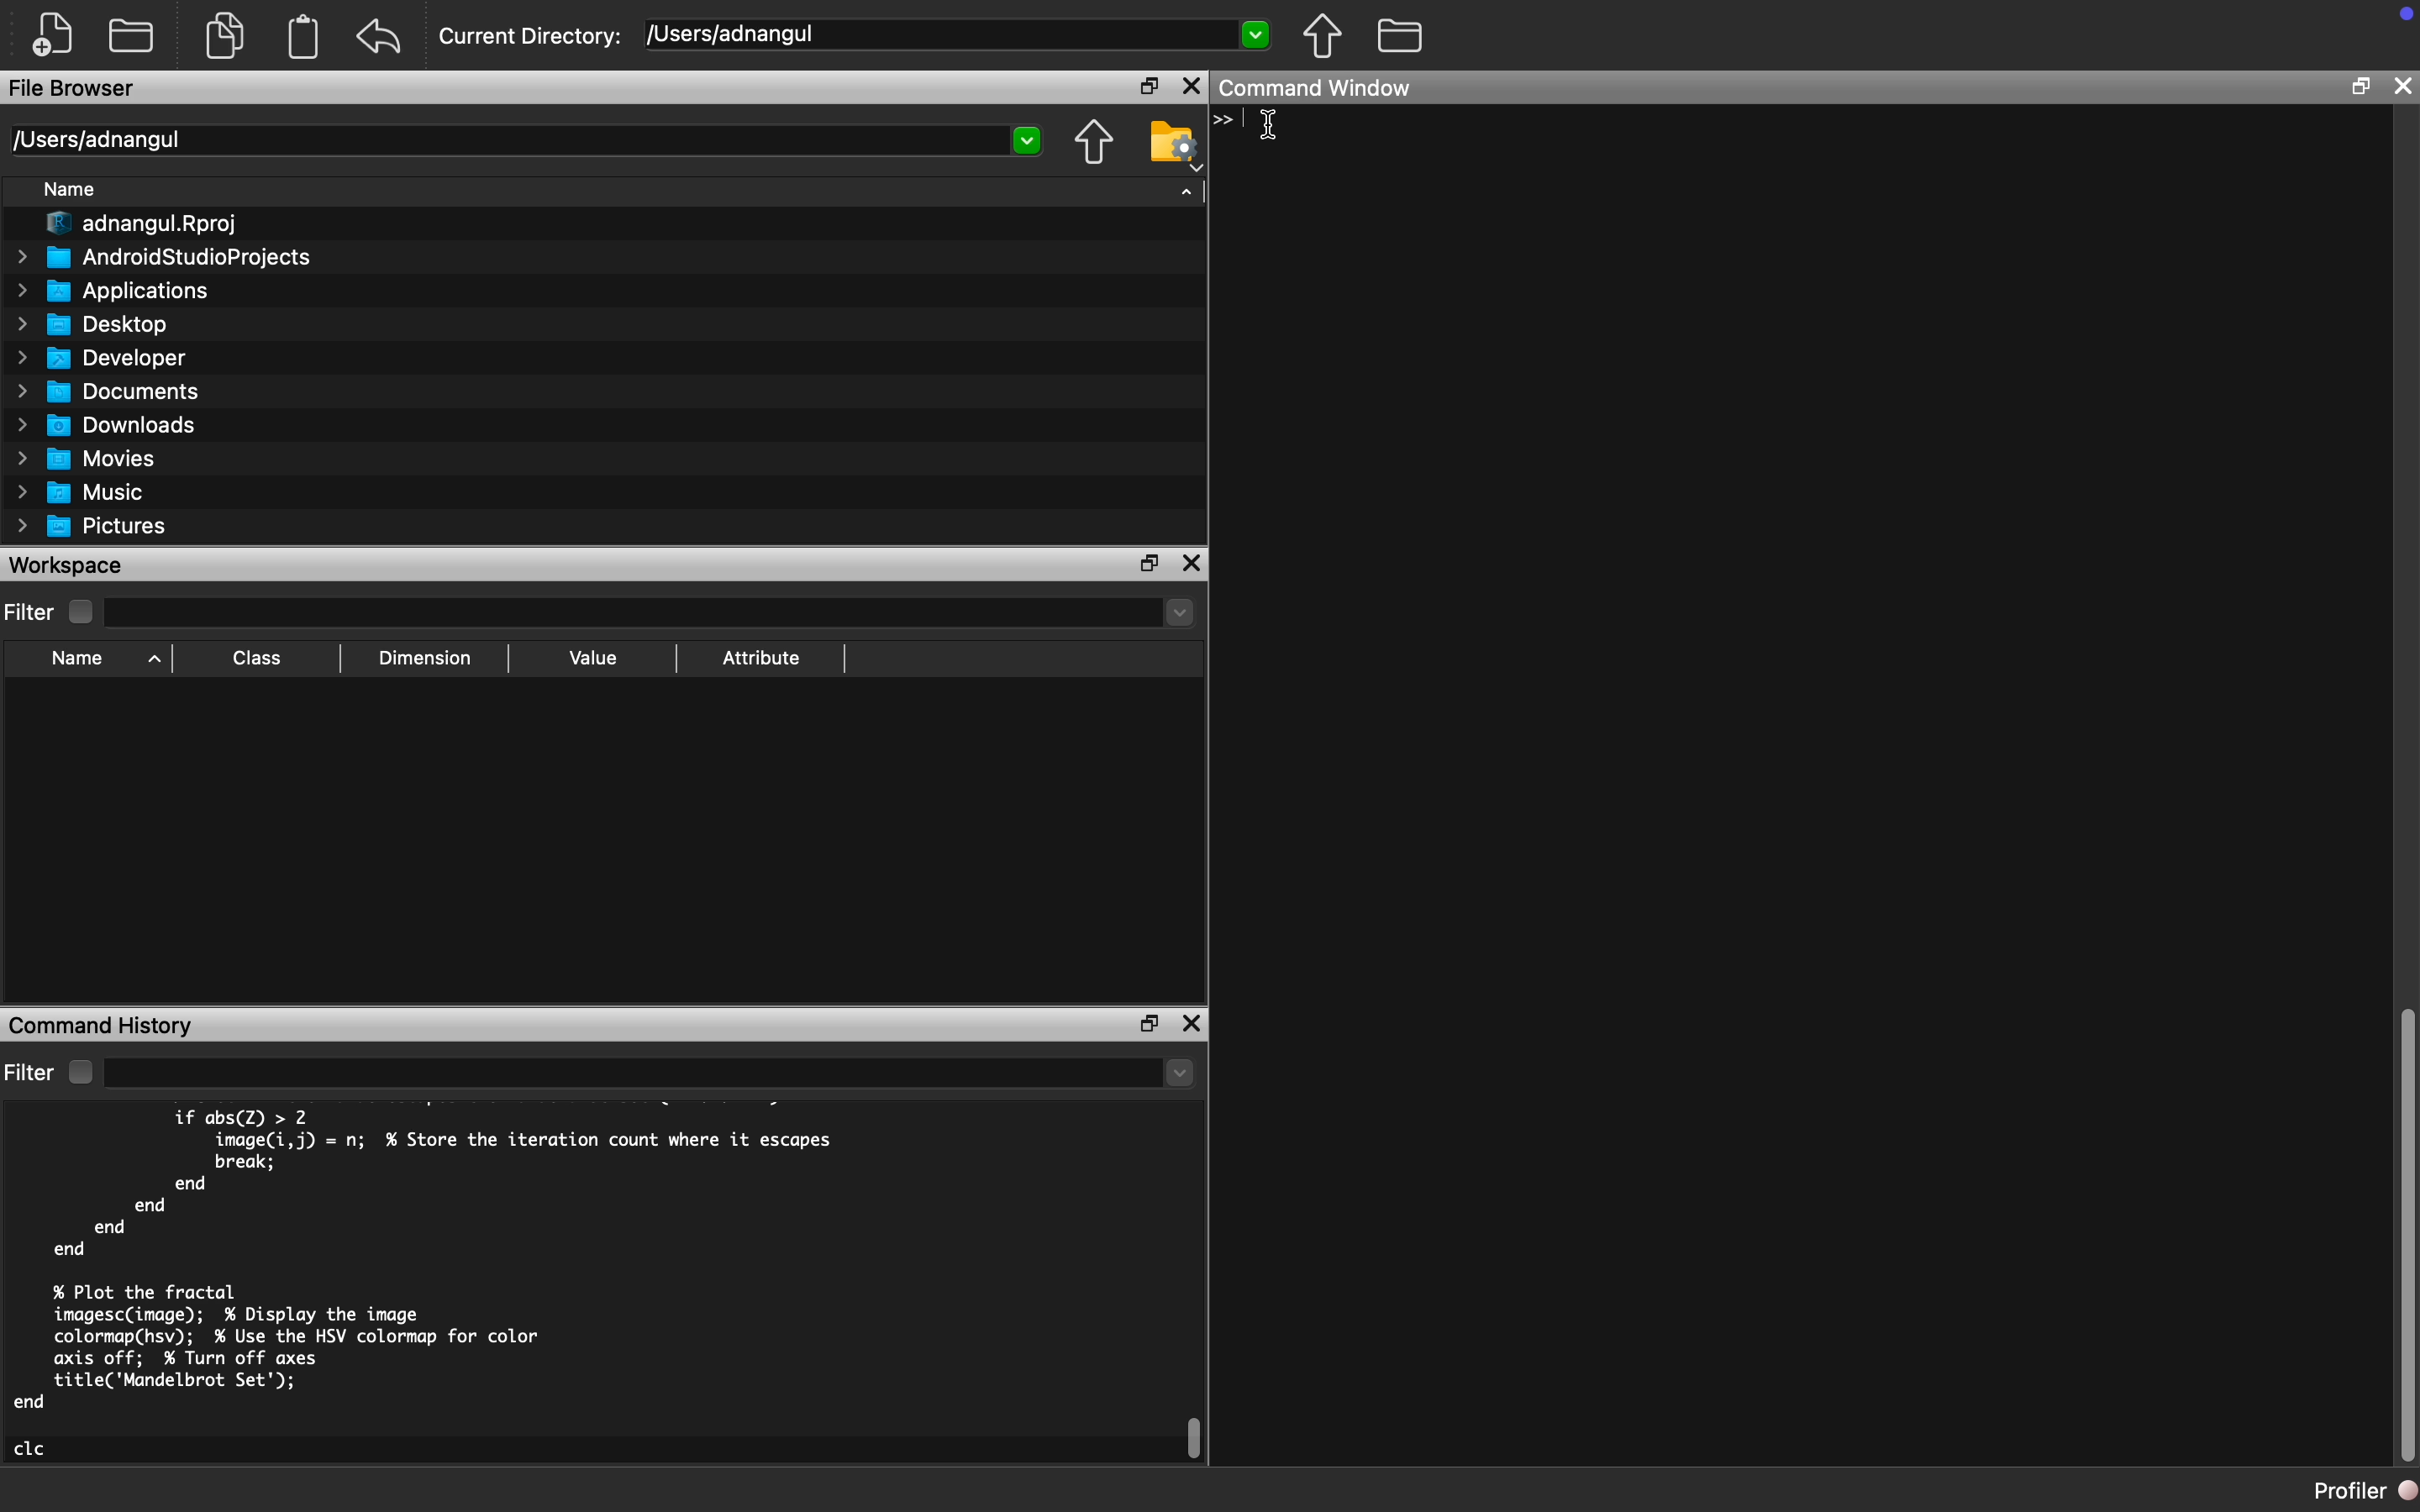 This screenshot has width=2420, height=1512. Describe the element at coordinates (30, 611) in the screenshot. I see `Filter` at that location.